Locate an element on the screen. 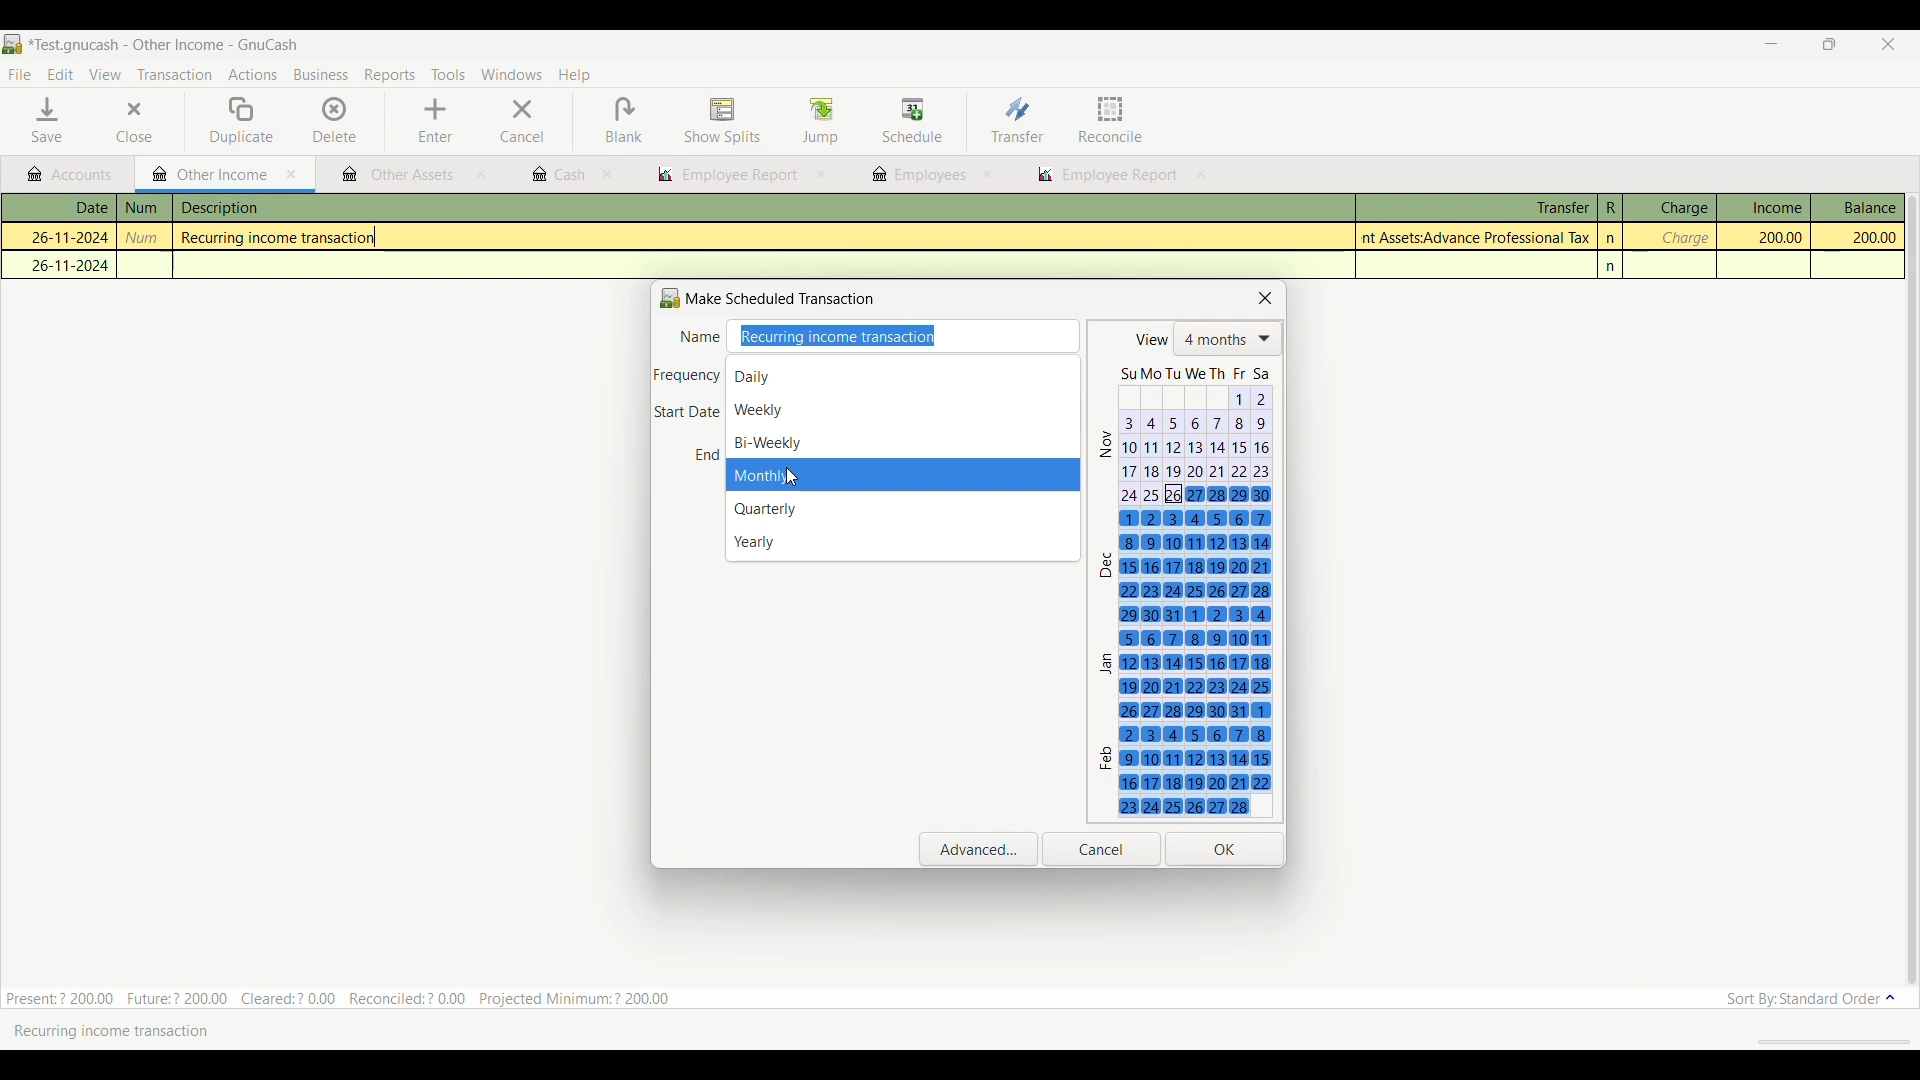 The height and width of the screenshot is (1080, 1920). Transfer column is located at coordinates (1475, 205).